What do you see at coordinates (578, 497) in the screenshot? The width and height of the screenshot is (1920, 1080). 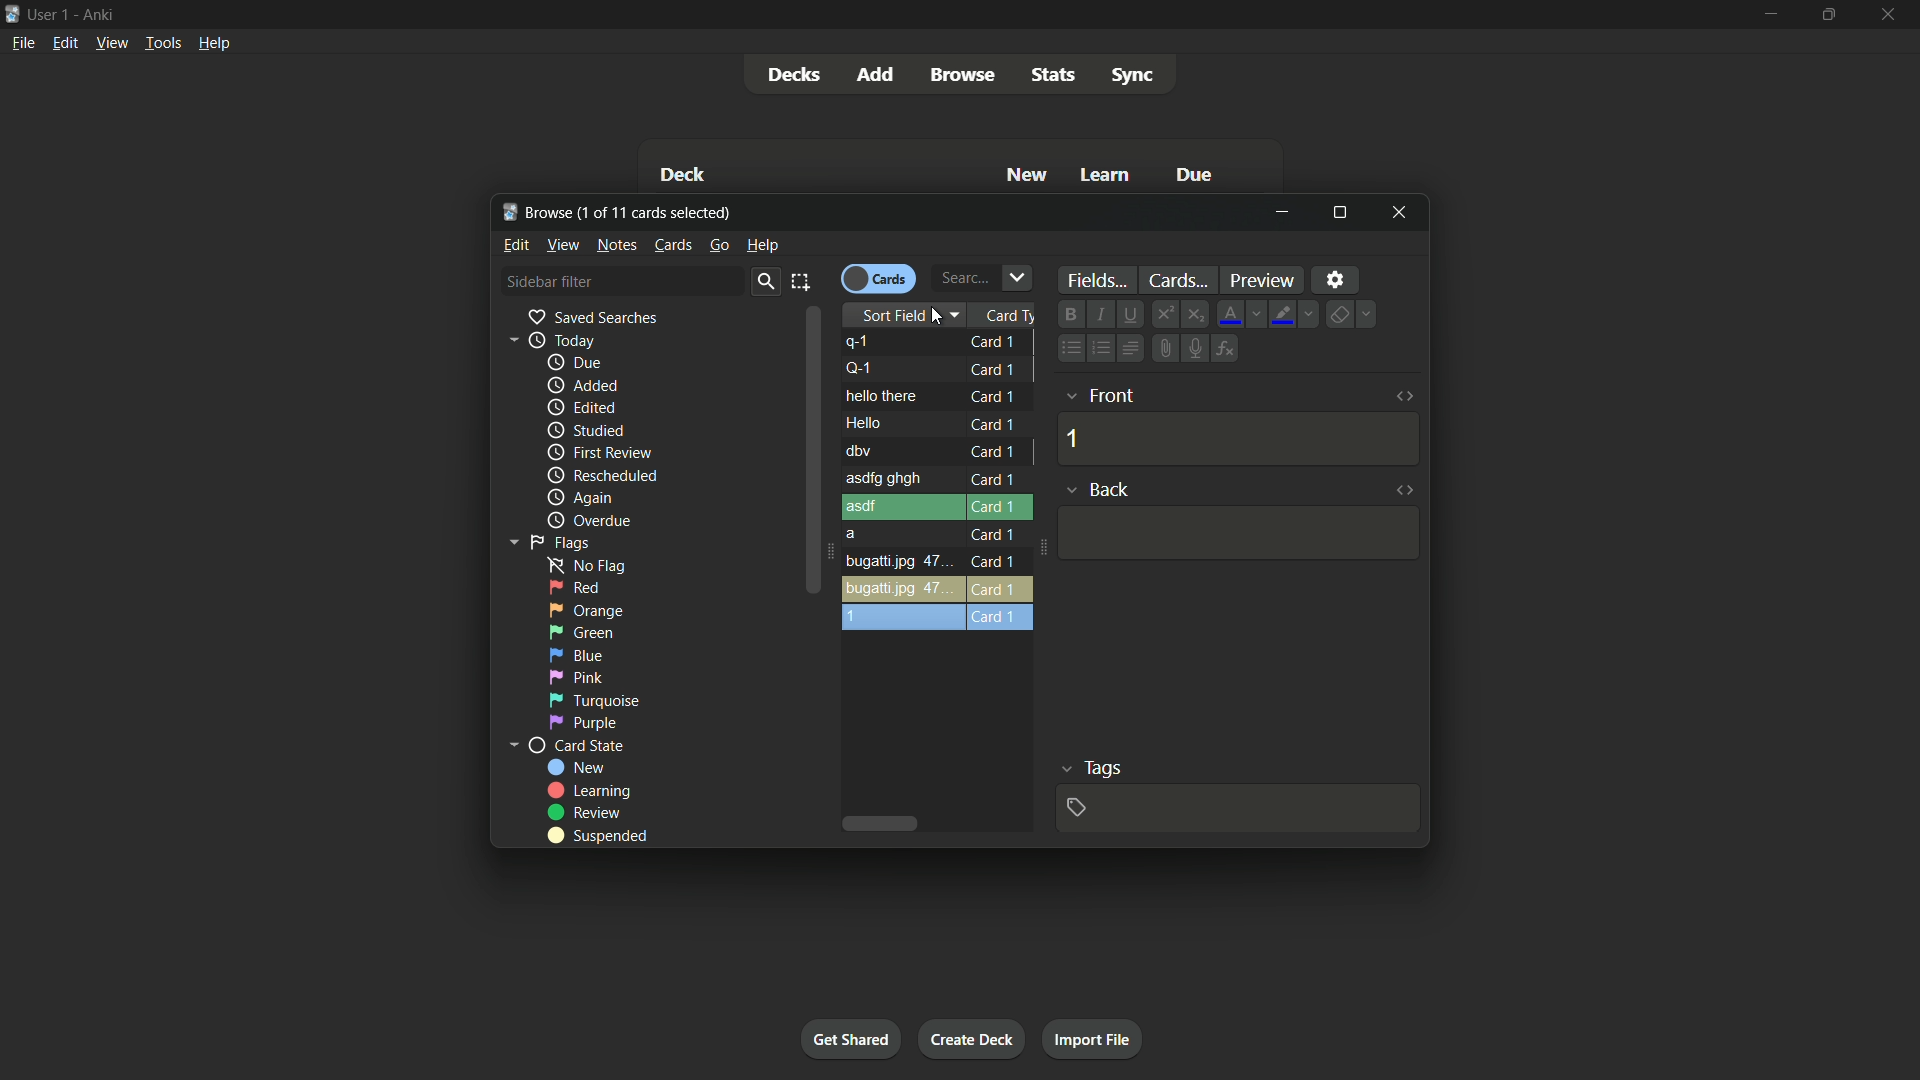 I see `again` at bounding box center [578, 497].